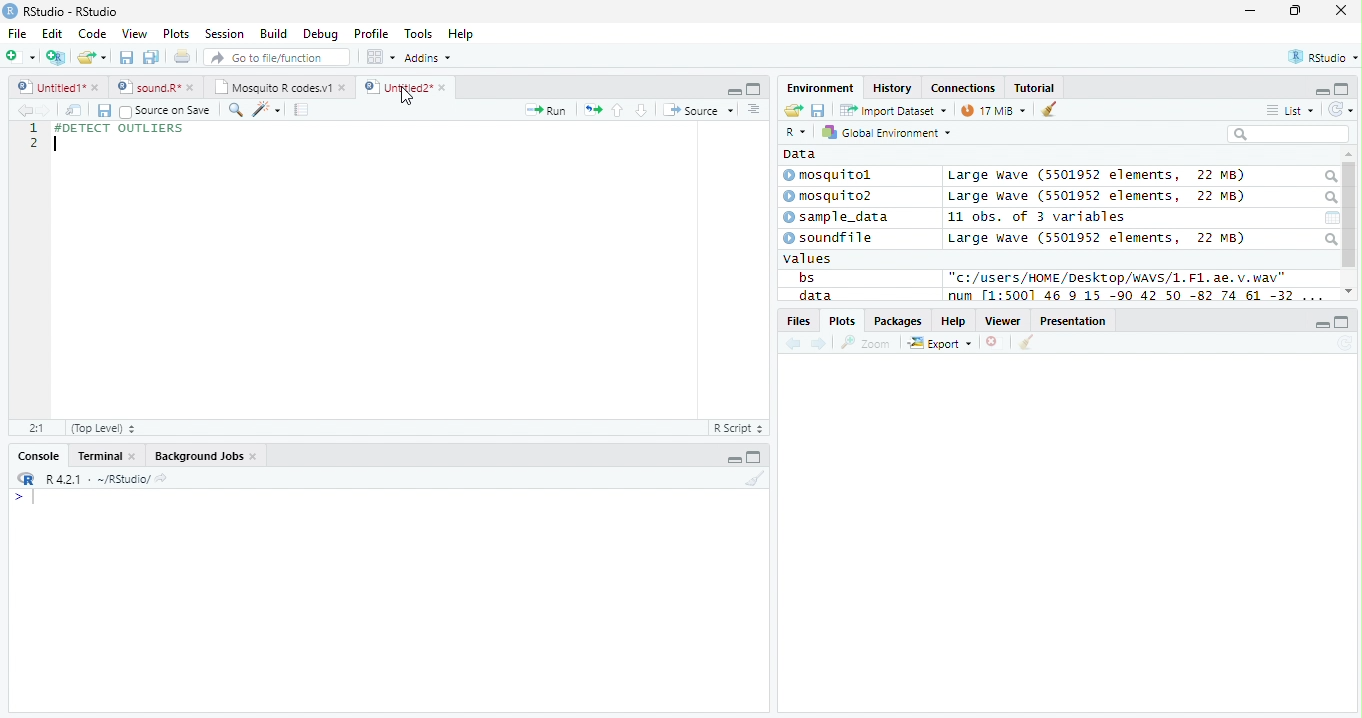 Image resolution: width=1362 pixels, height=718 pixels. Describe the element at coordinates (1096, 238) in the screenshot. I see `Large wave (5501952 elements, 22 MB)` at that location.